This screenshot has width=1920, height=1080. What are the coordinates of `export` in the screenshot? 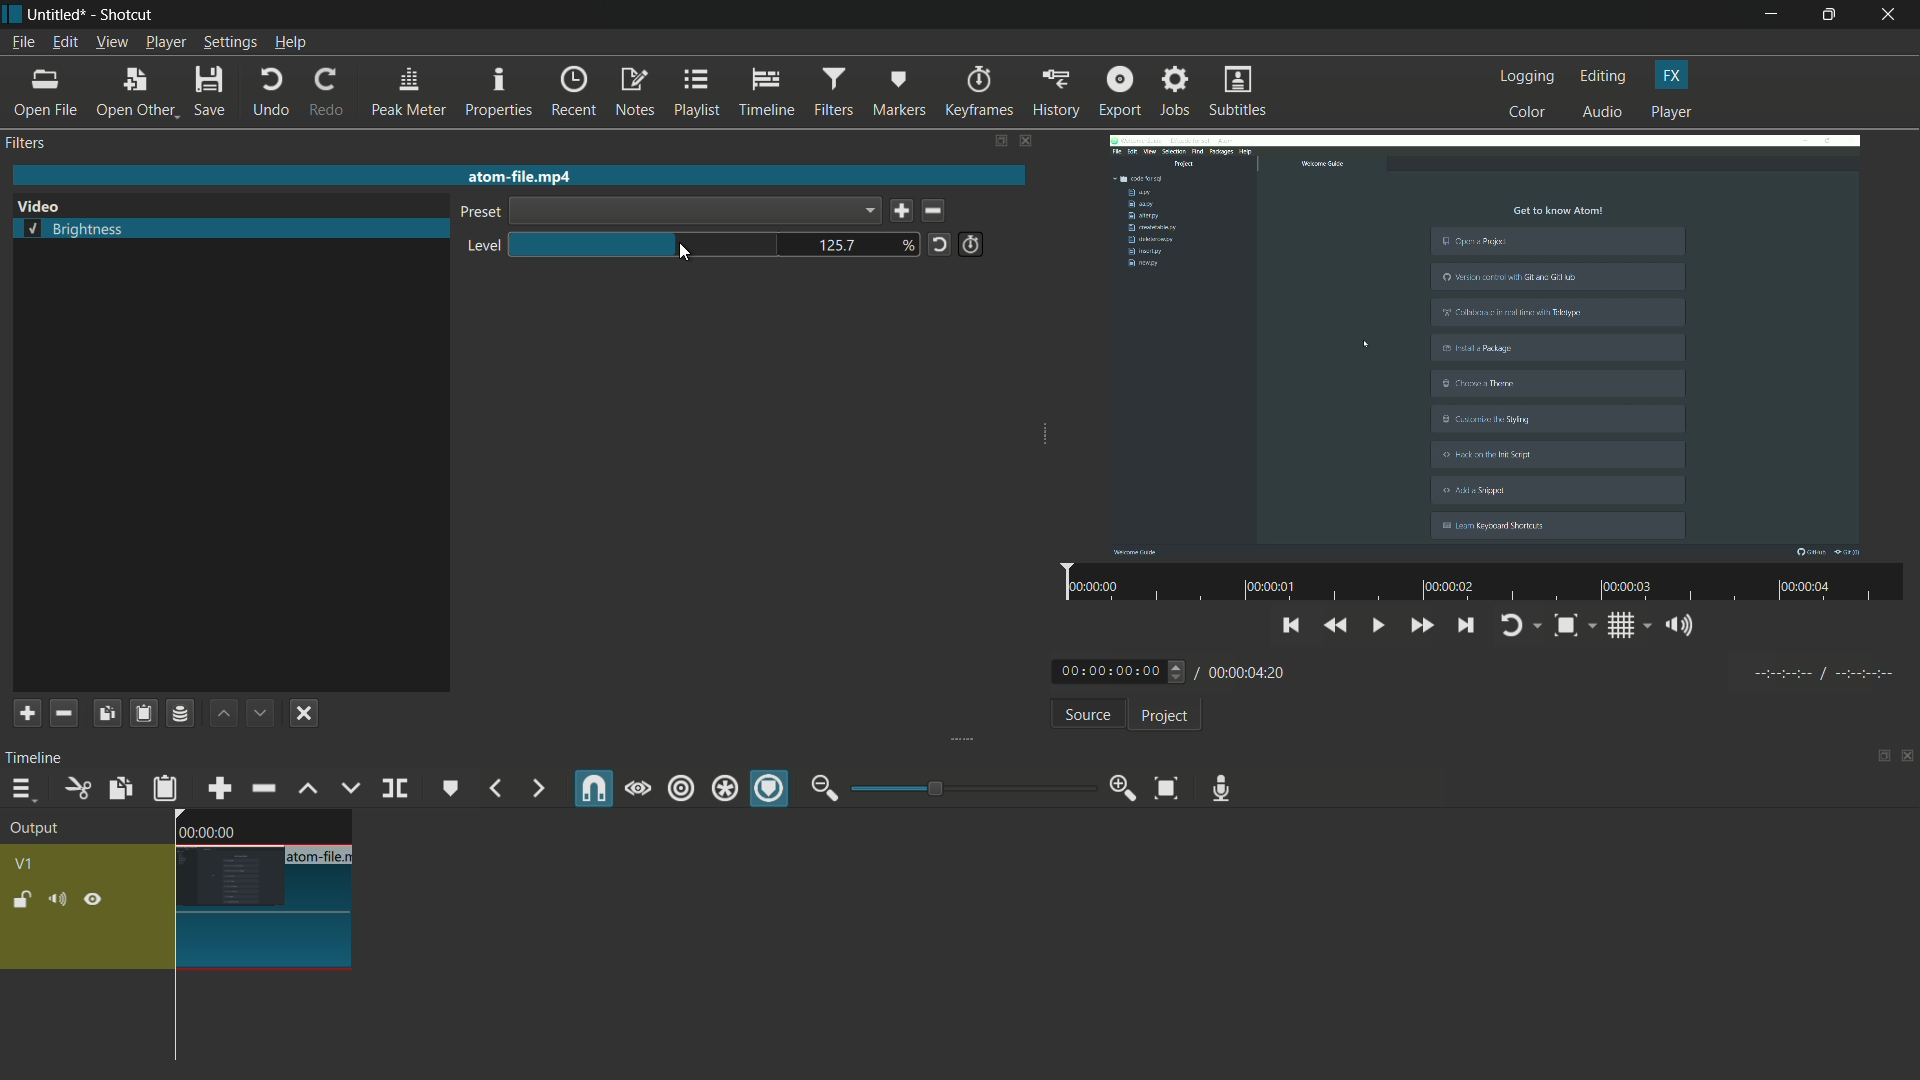 It's located at (1118, 91).